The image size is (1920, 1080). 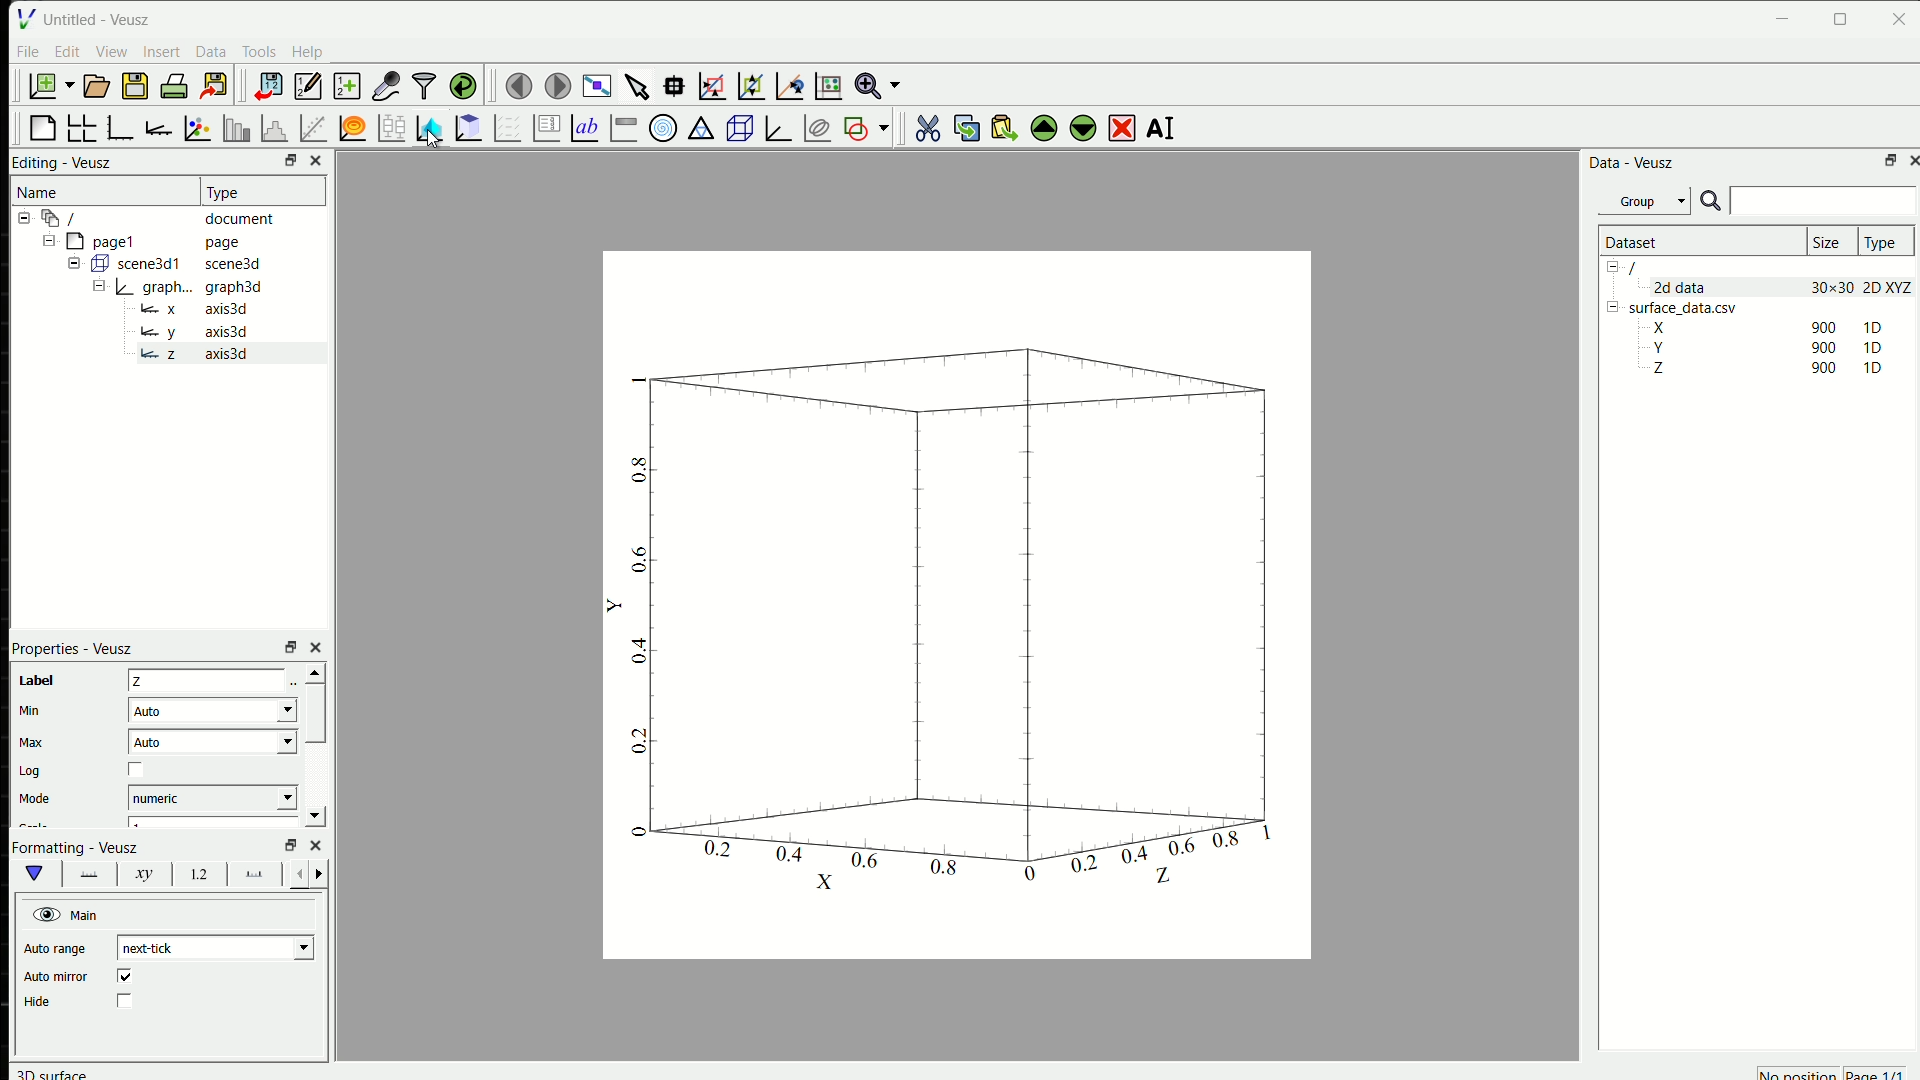 I want to click on Y 90 1D, so click(x=1762, y=347).